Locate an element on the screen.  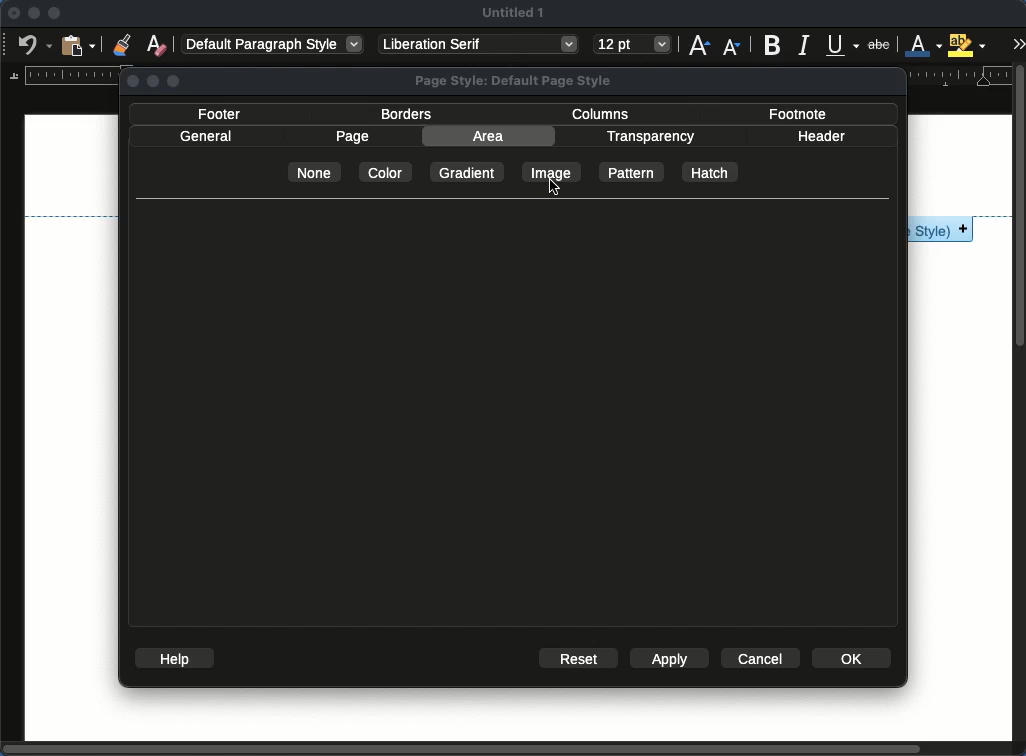
columns is located at coordinates (603, 115).